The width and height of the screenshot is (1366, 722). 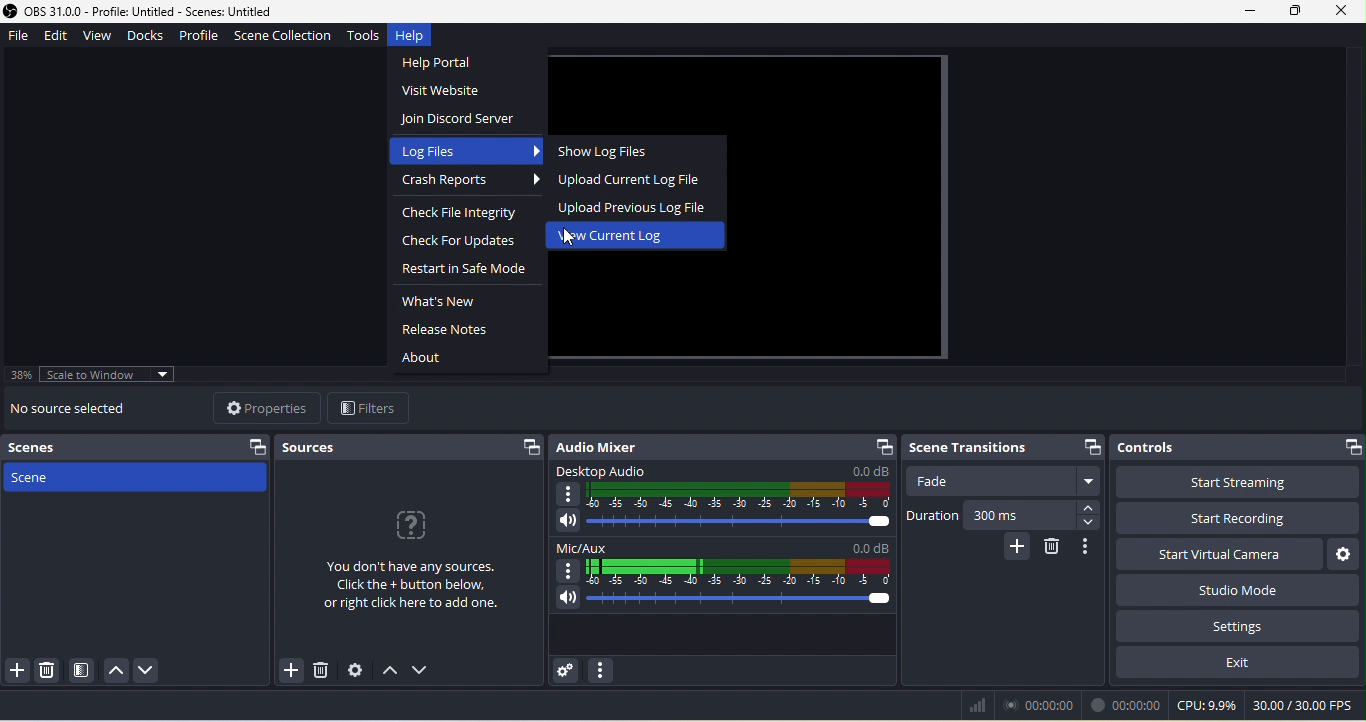 What do you see at coordinates (450, 92) in the screenshot?
I see `visit website` at bounding box center [450, 92].